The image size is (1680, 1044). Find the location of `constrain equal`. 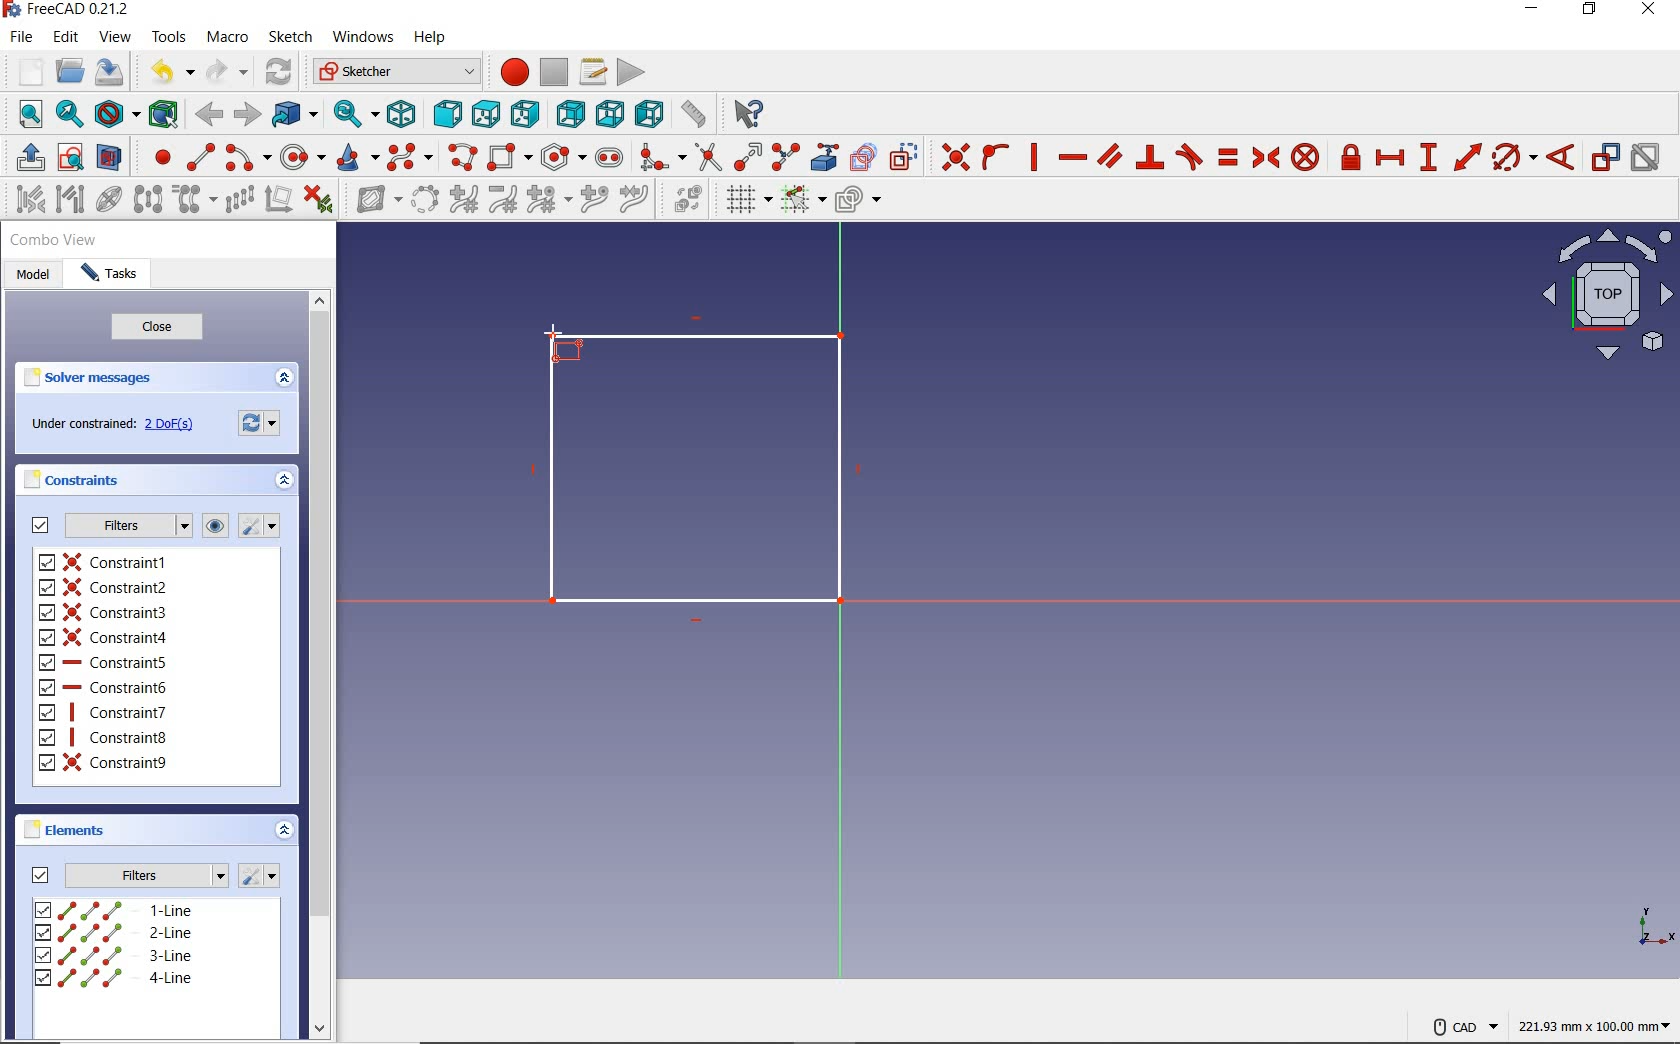

constrain equal is located at coordinates (1227, 157).